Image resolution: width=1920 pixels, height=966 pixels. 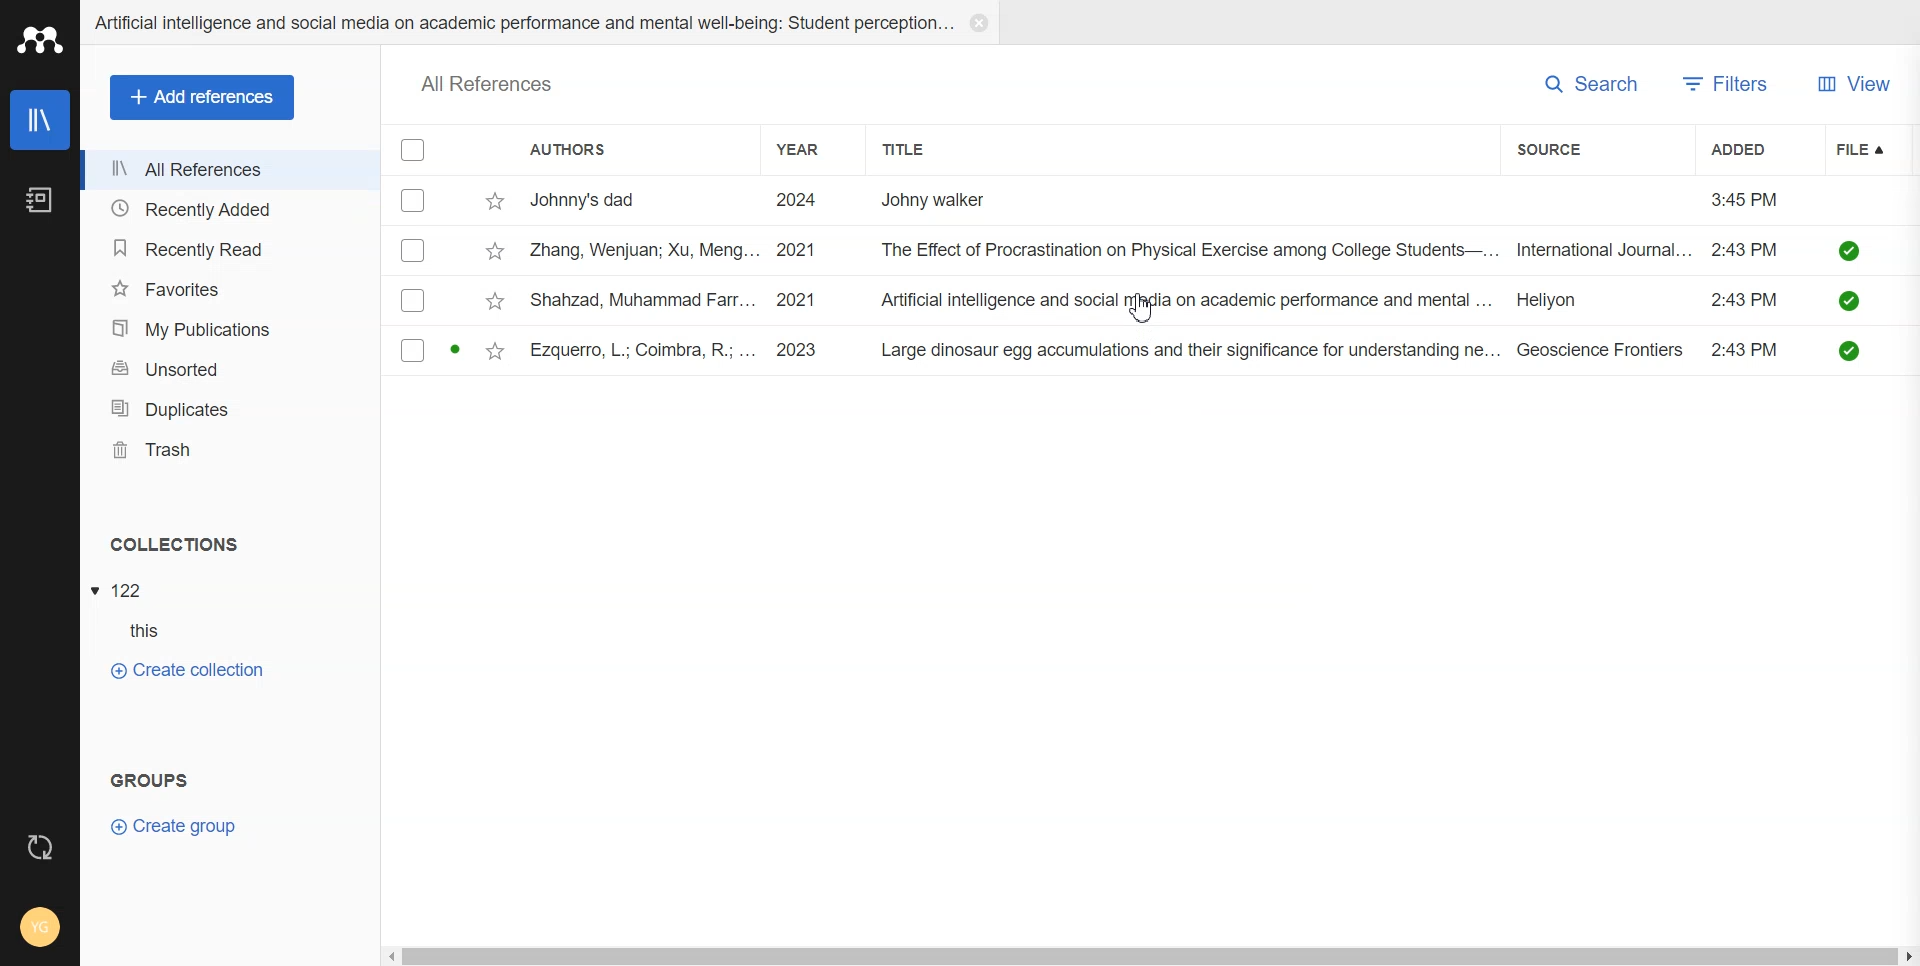 I want to click on 3:45 PM, so click(x=1745, y=200).